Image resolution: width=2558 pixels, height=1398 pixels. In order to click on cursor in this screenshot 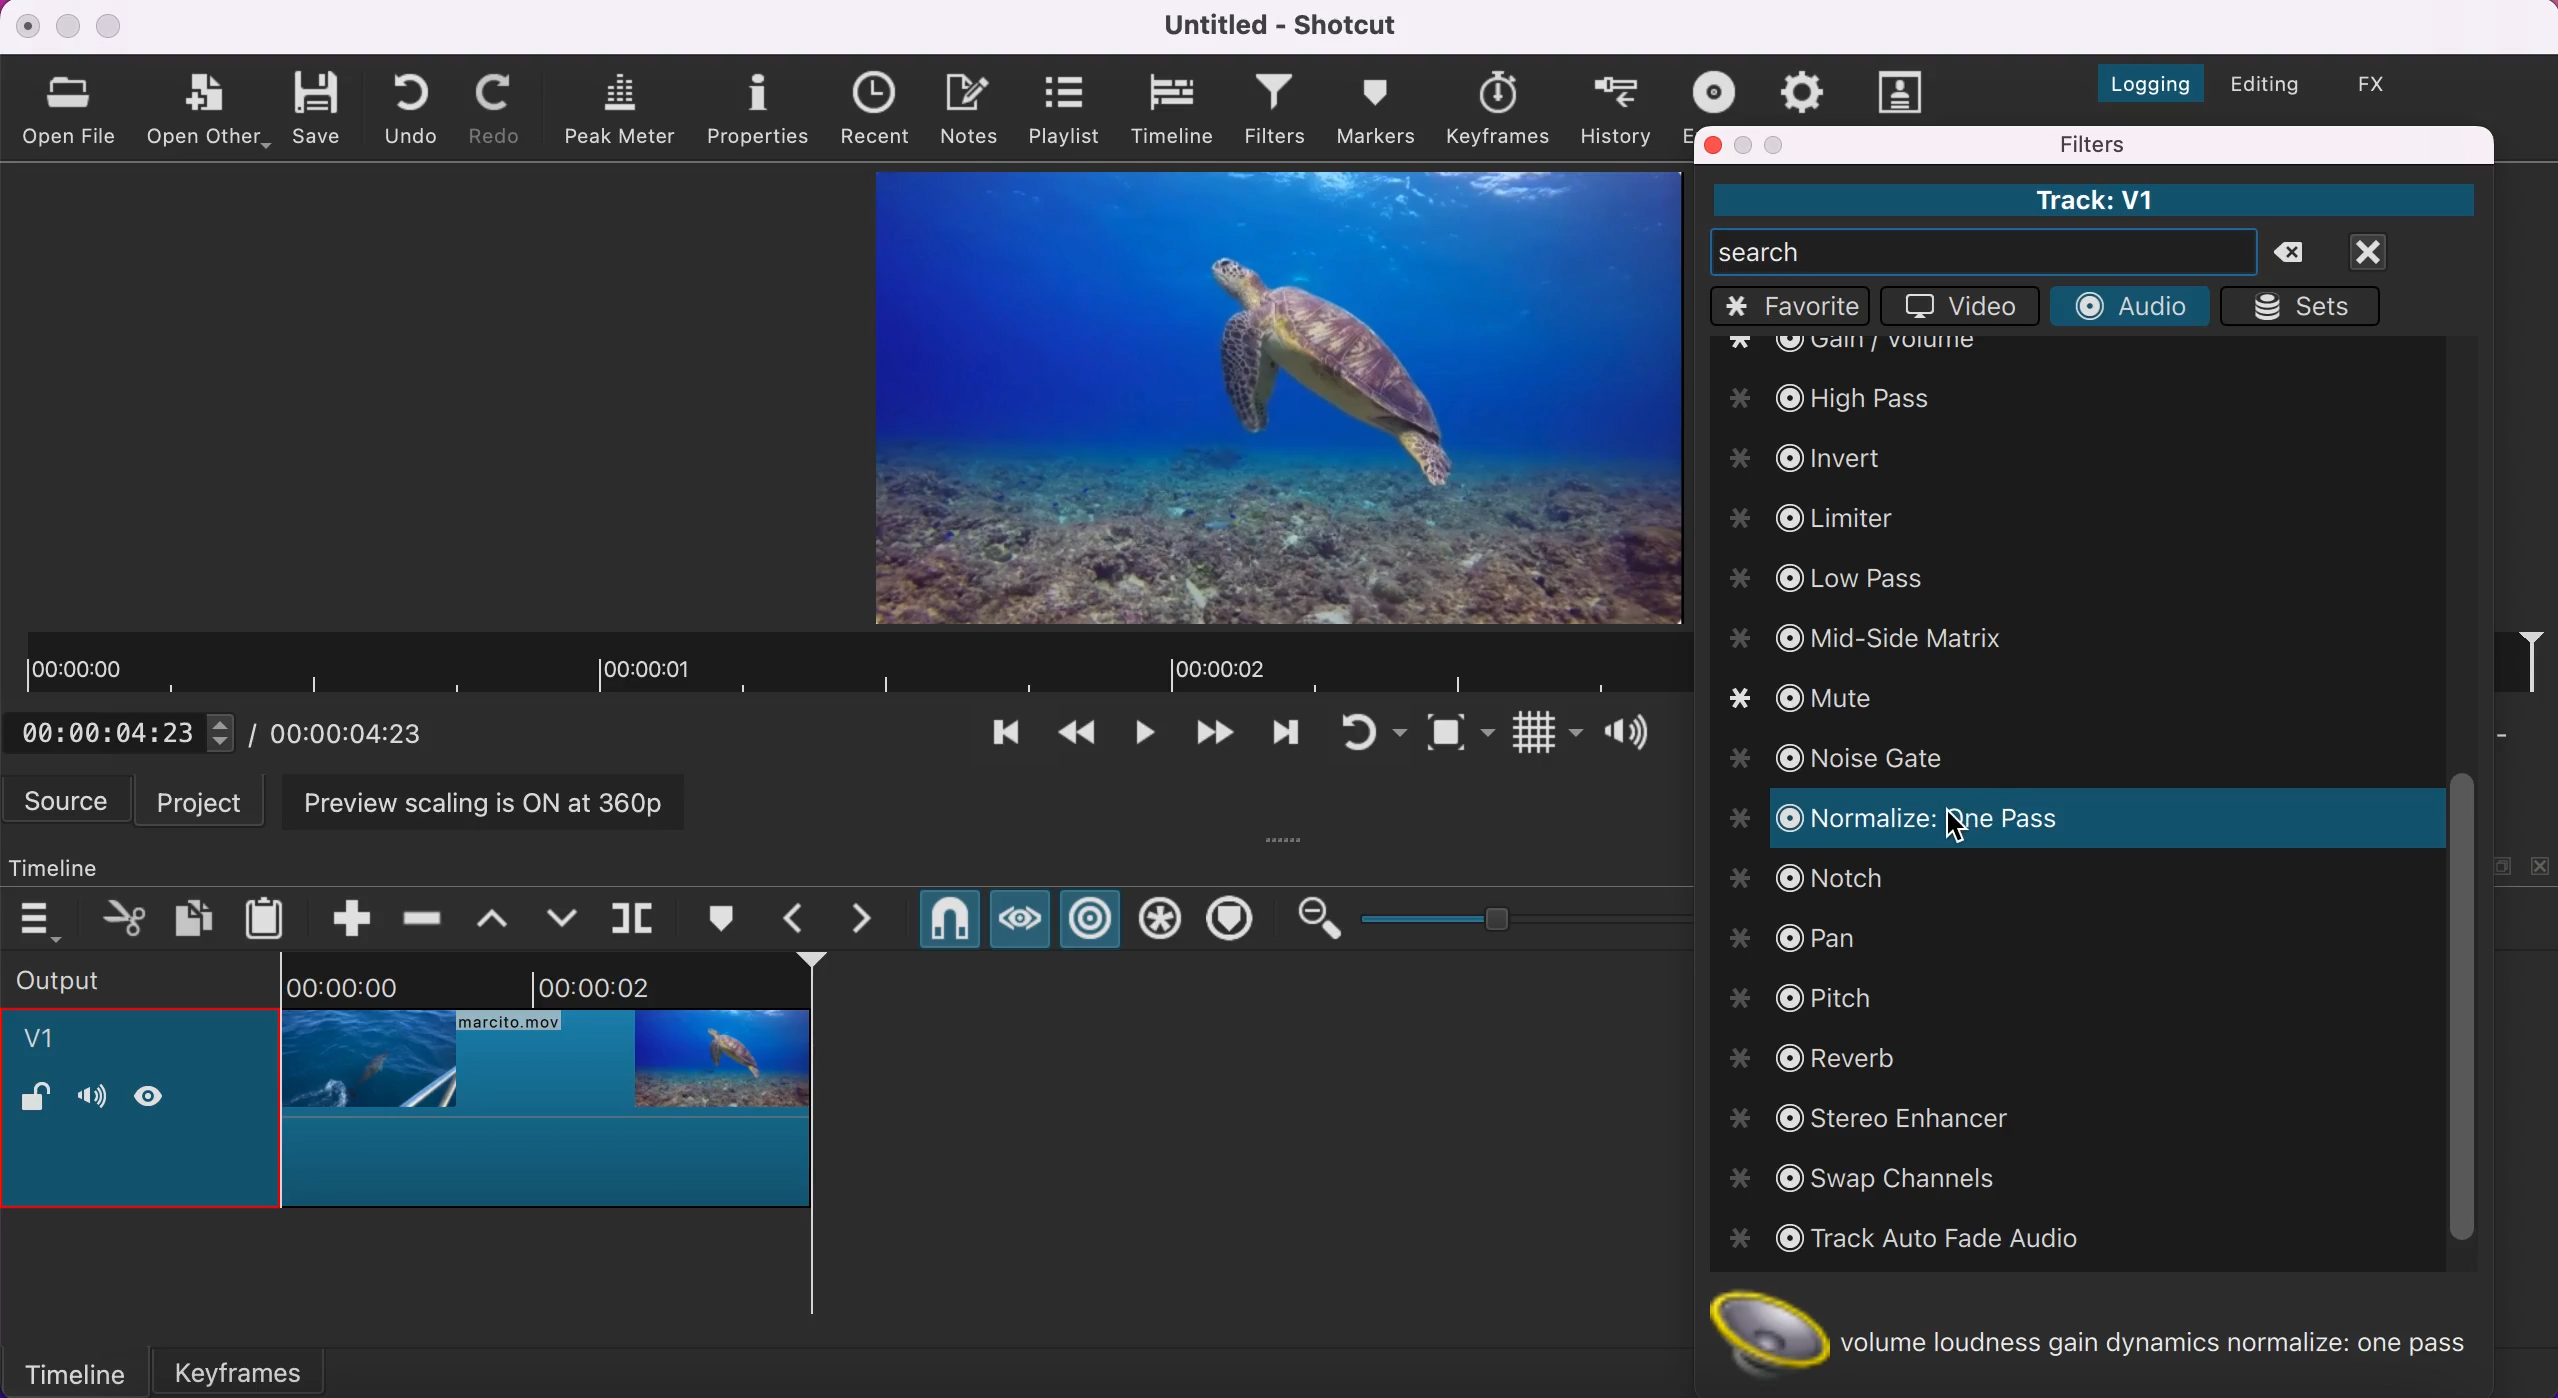, I will do `click(1951, 826)`.